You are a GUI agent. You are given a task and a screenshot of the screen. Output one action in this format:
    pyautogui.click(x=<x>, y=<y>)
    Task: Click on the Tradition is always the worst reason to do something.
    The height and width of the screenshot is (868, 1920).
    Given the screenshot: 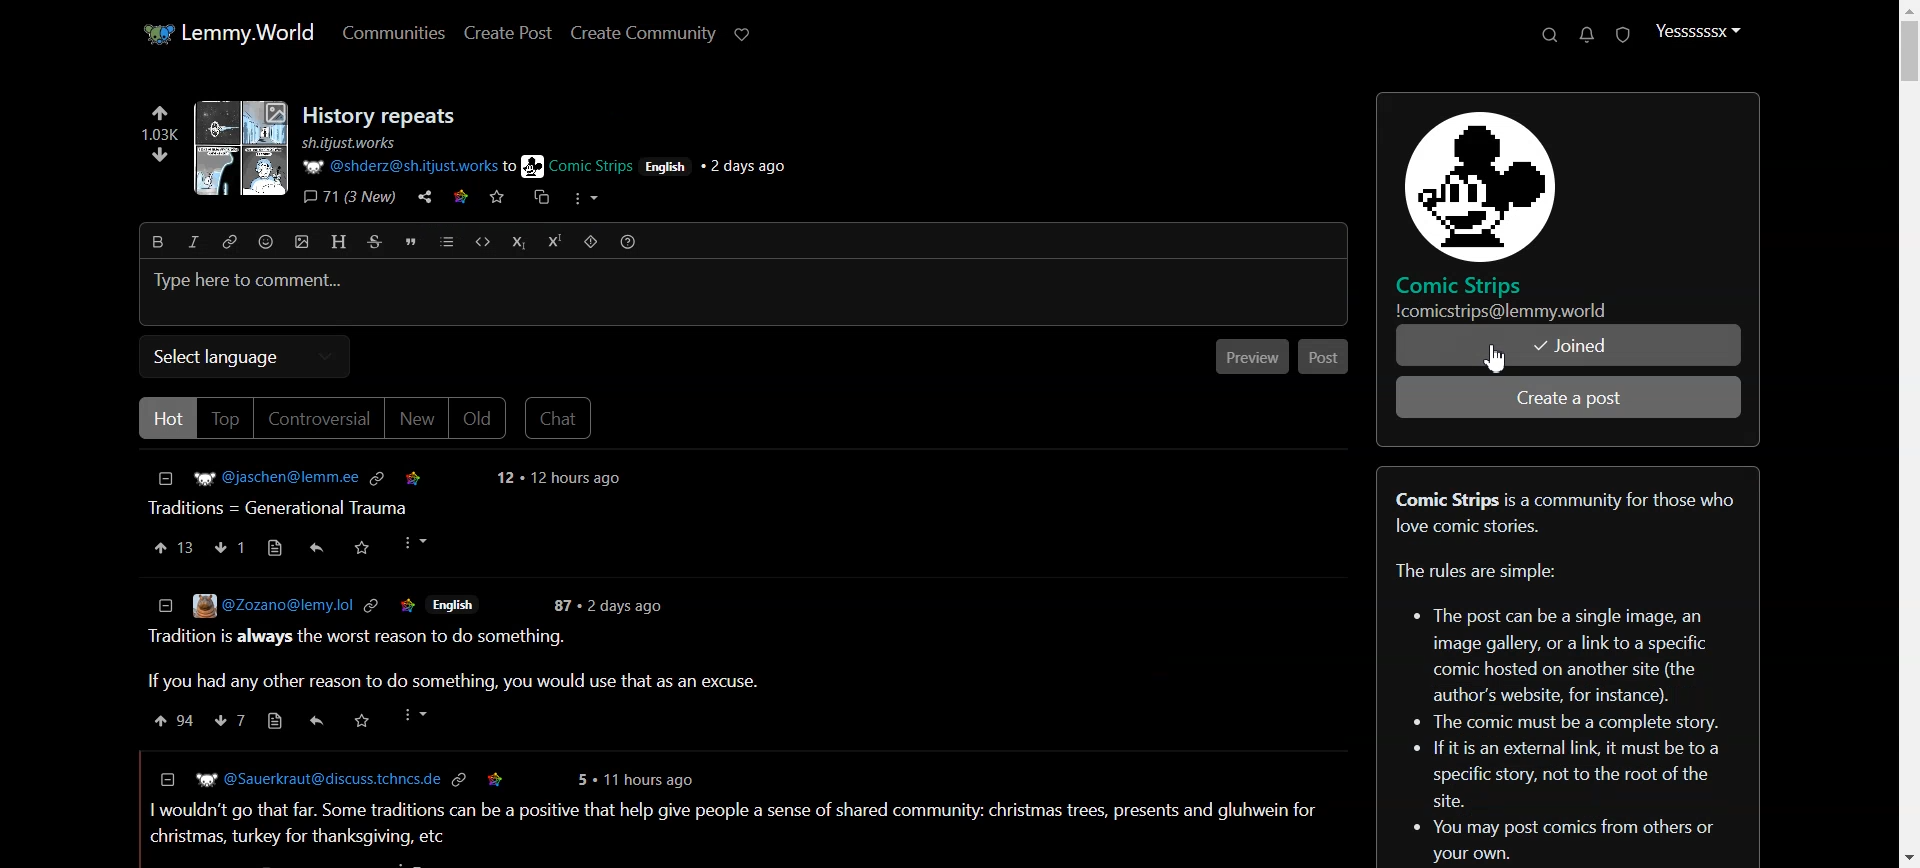 What is the action you would take?
    pyautogui.click(x=359, y=639)
    